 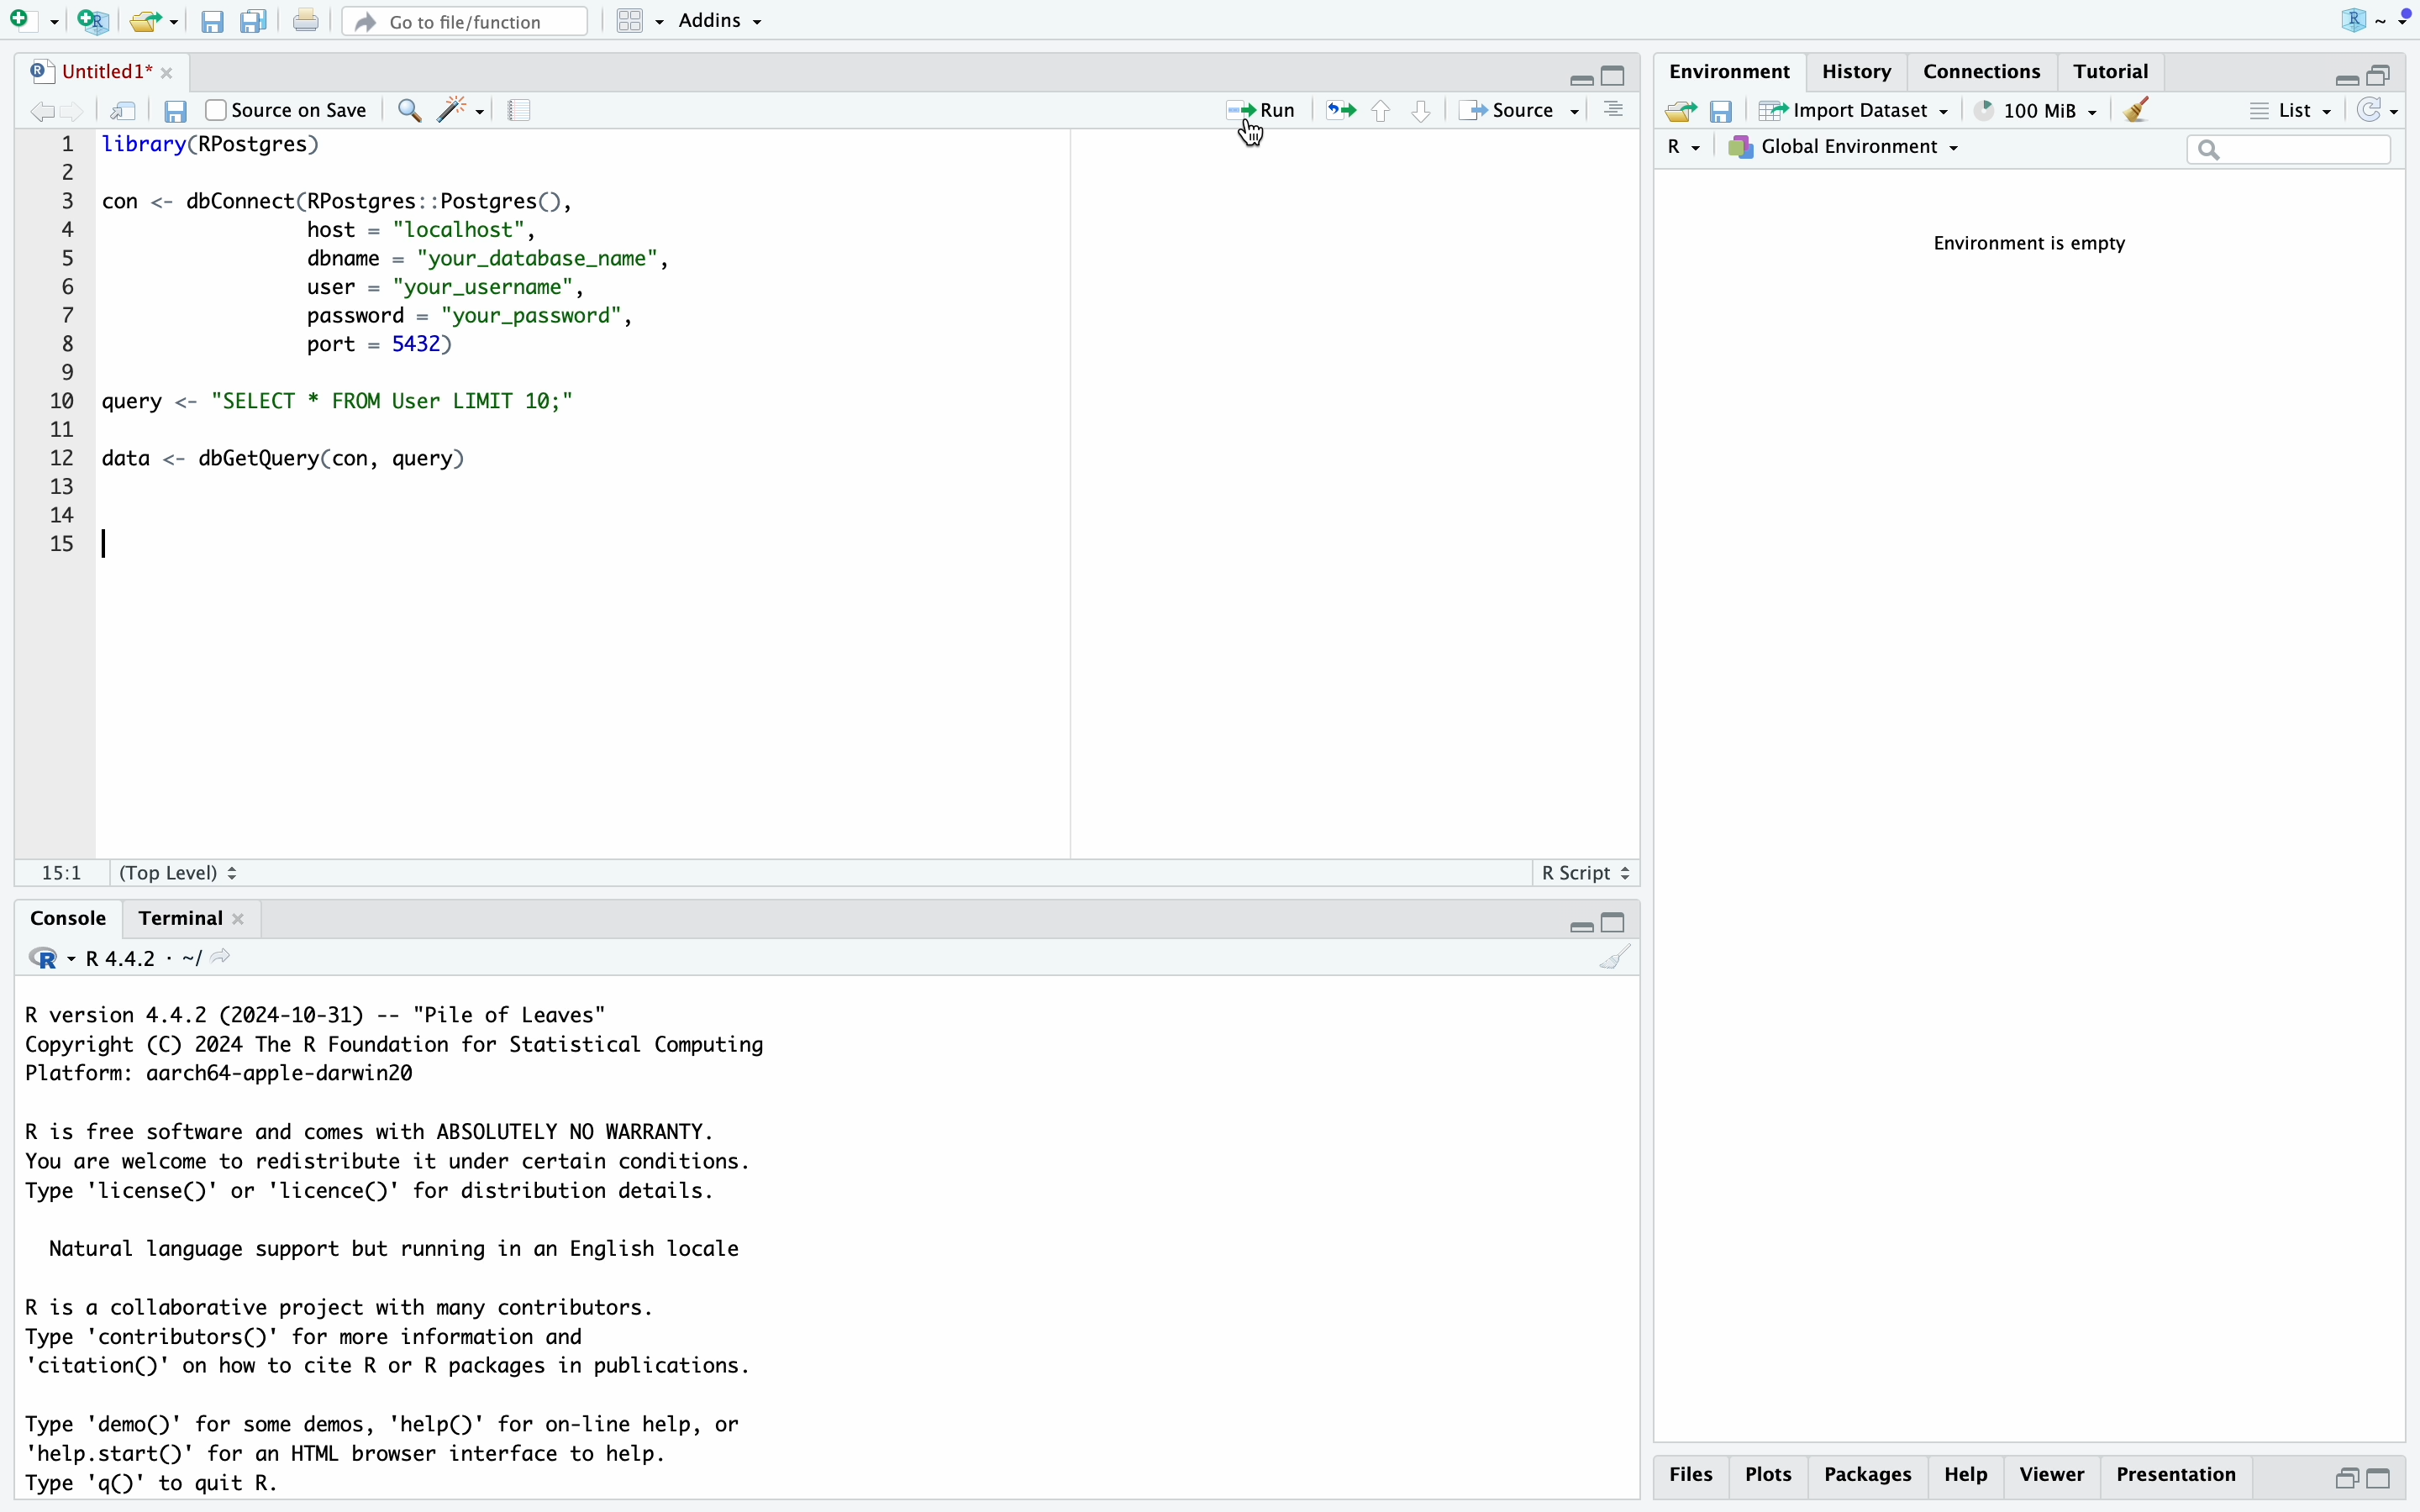 What do you see at coordinates (1564, 70) in the screenshot?
I see `minimize` at bounding box center [1564, 70].